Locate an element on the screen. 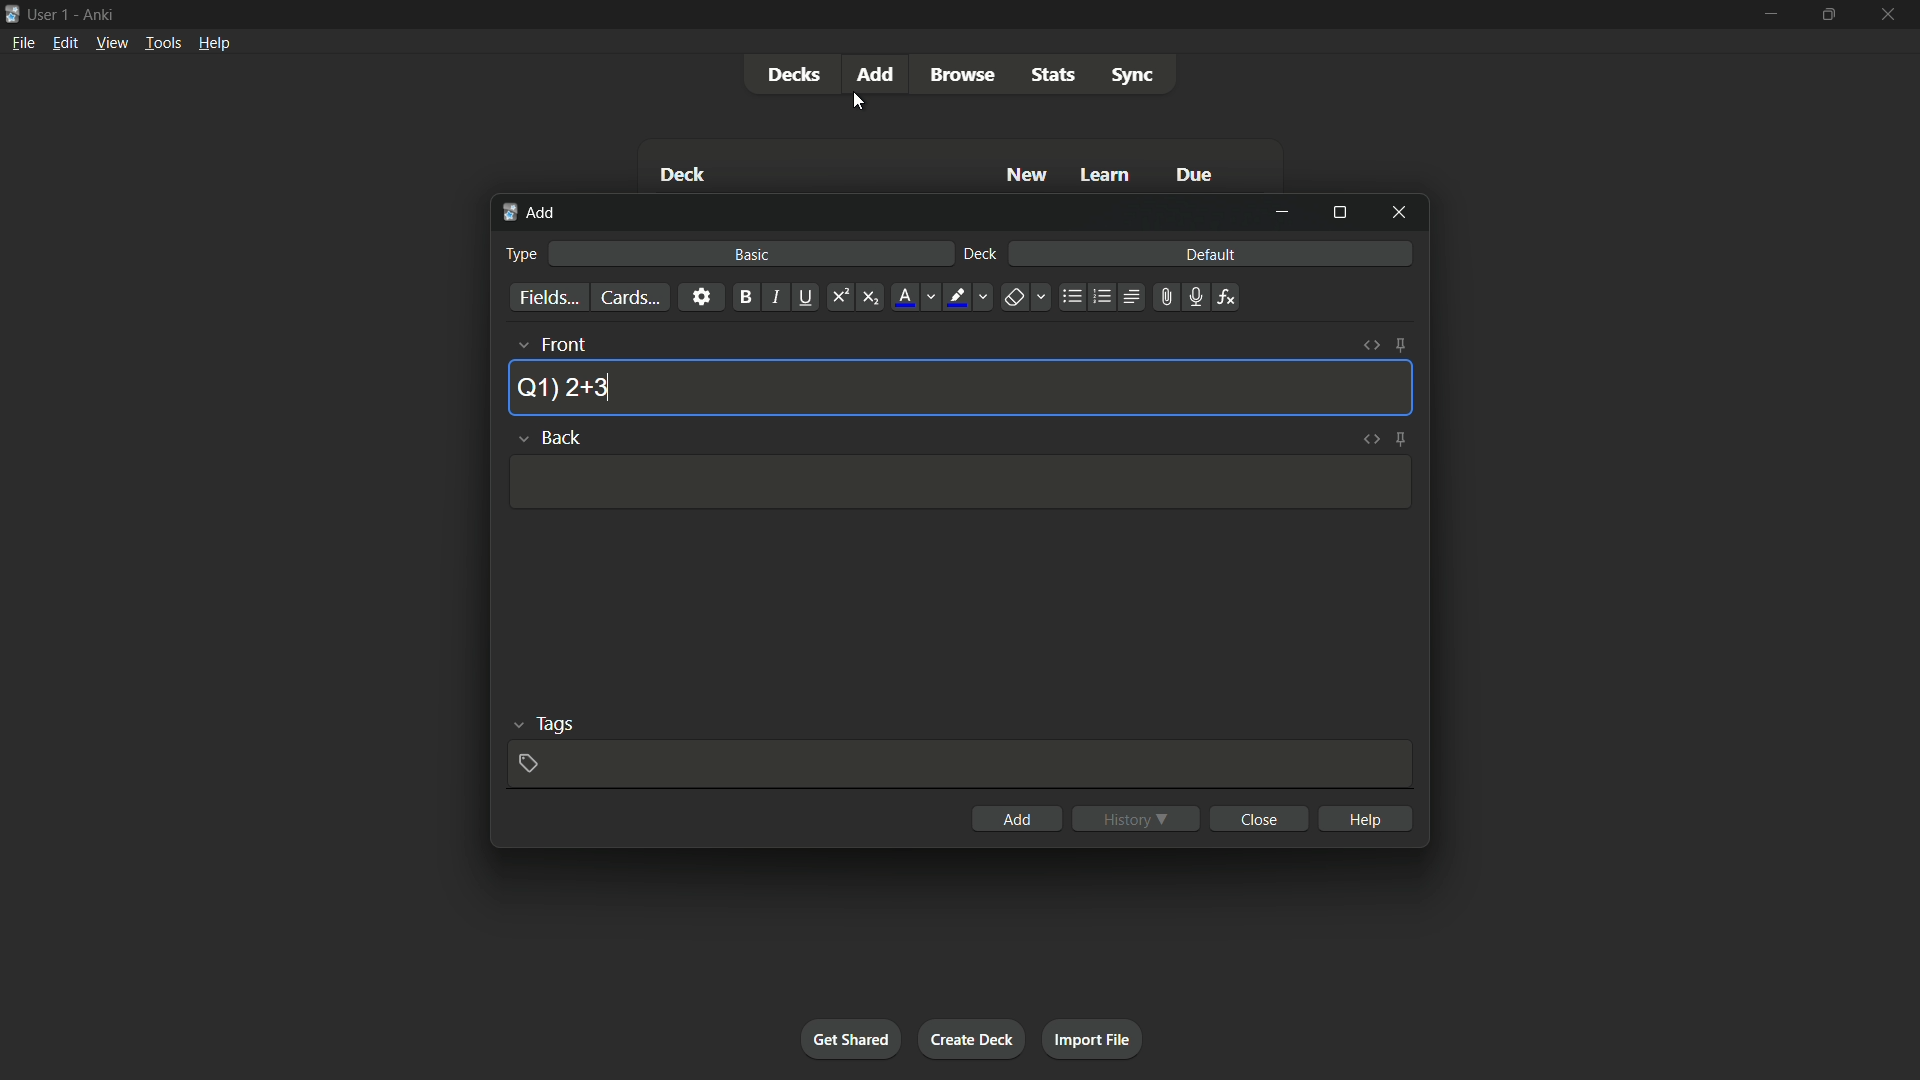  file menu is located at coordinates (25, 42).